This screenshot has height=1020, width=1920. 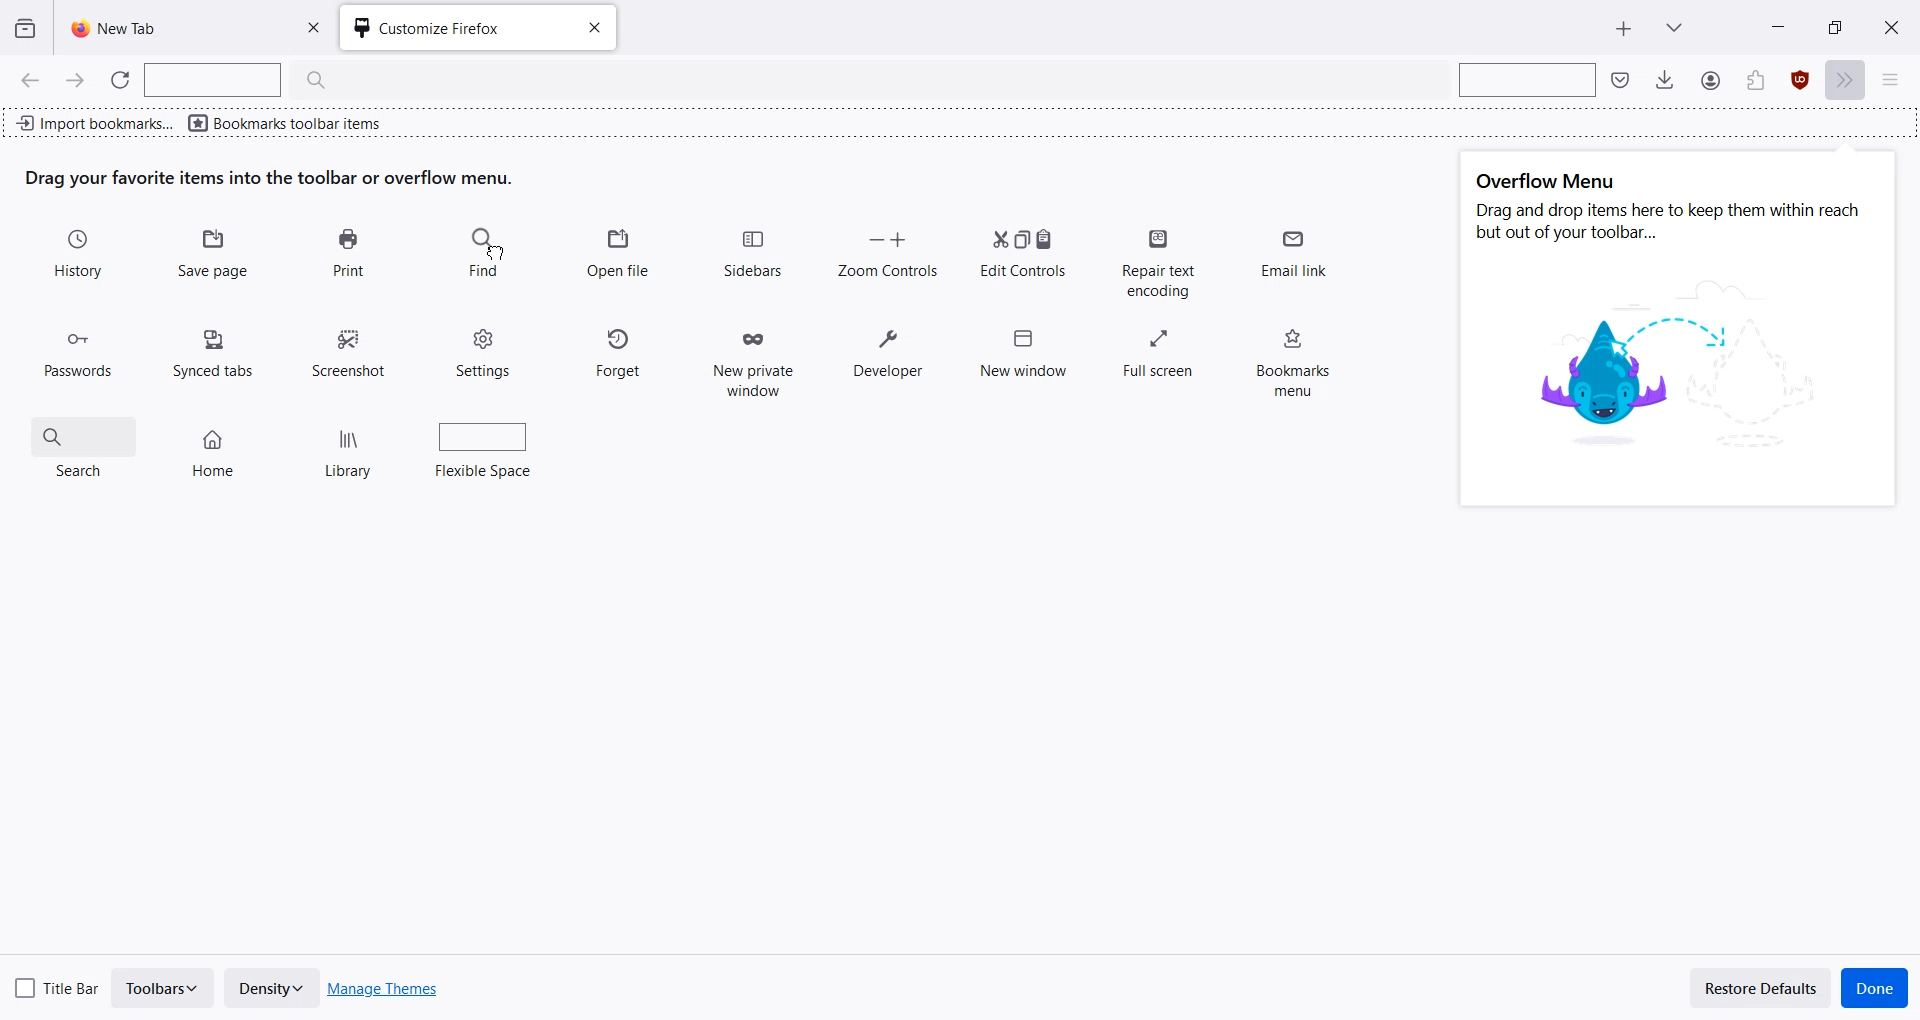 What do you see at coordinates (271, 988) in the screenshot?
I see `Density` at bounding box center [271, 988].